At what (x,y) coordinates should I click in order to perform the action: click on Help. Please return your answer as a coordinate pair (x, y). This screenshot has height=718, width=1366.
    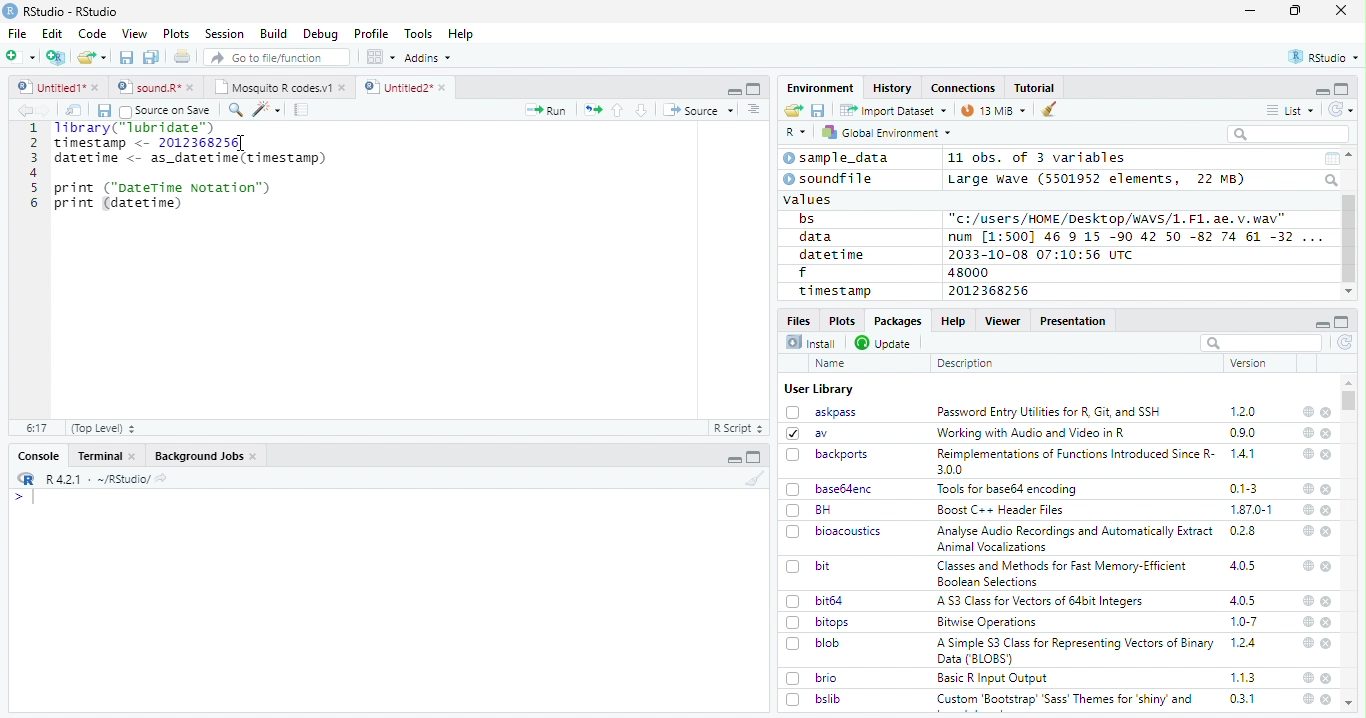
    Looking at the image, I should click on (461, 35).